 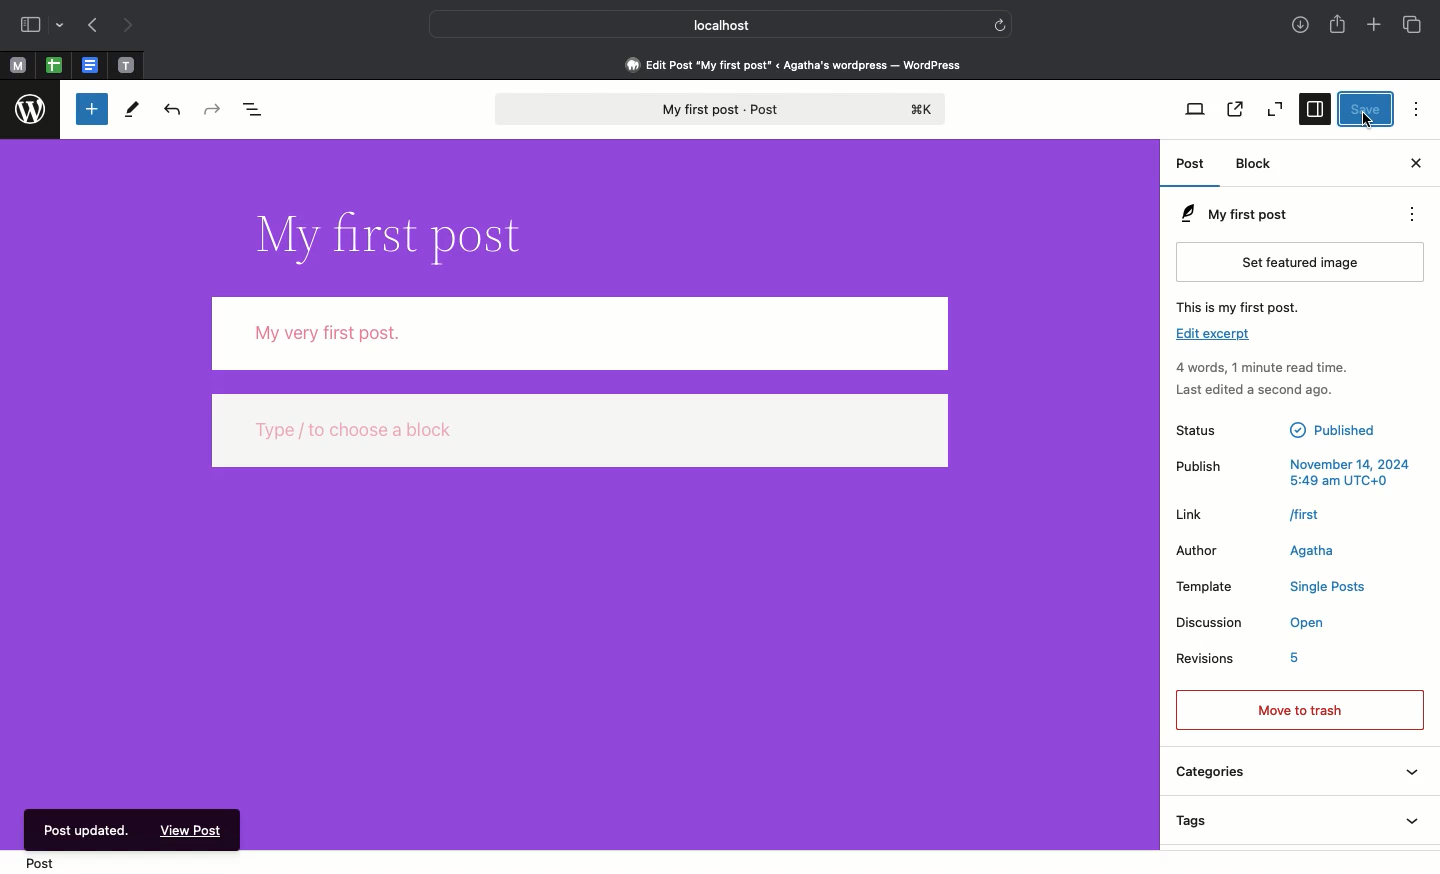 What do you see at coordinates (1266, 657) in the screenshot?
I see `Revisions` at bounding box center [1266, 657].